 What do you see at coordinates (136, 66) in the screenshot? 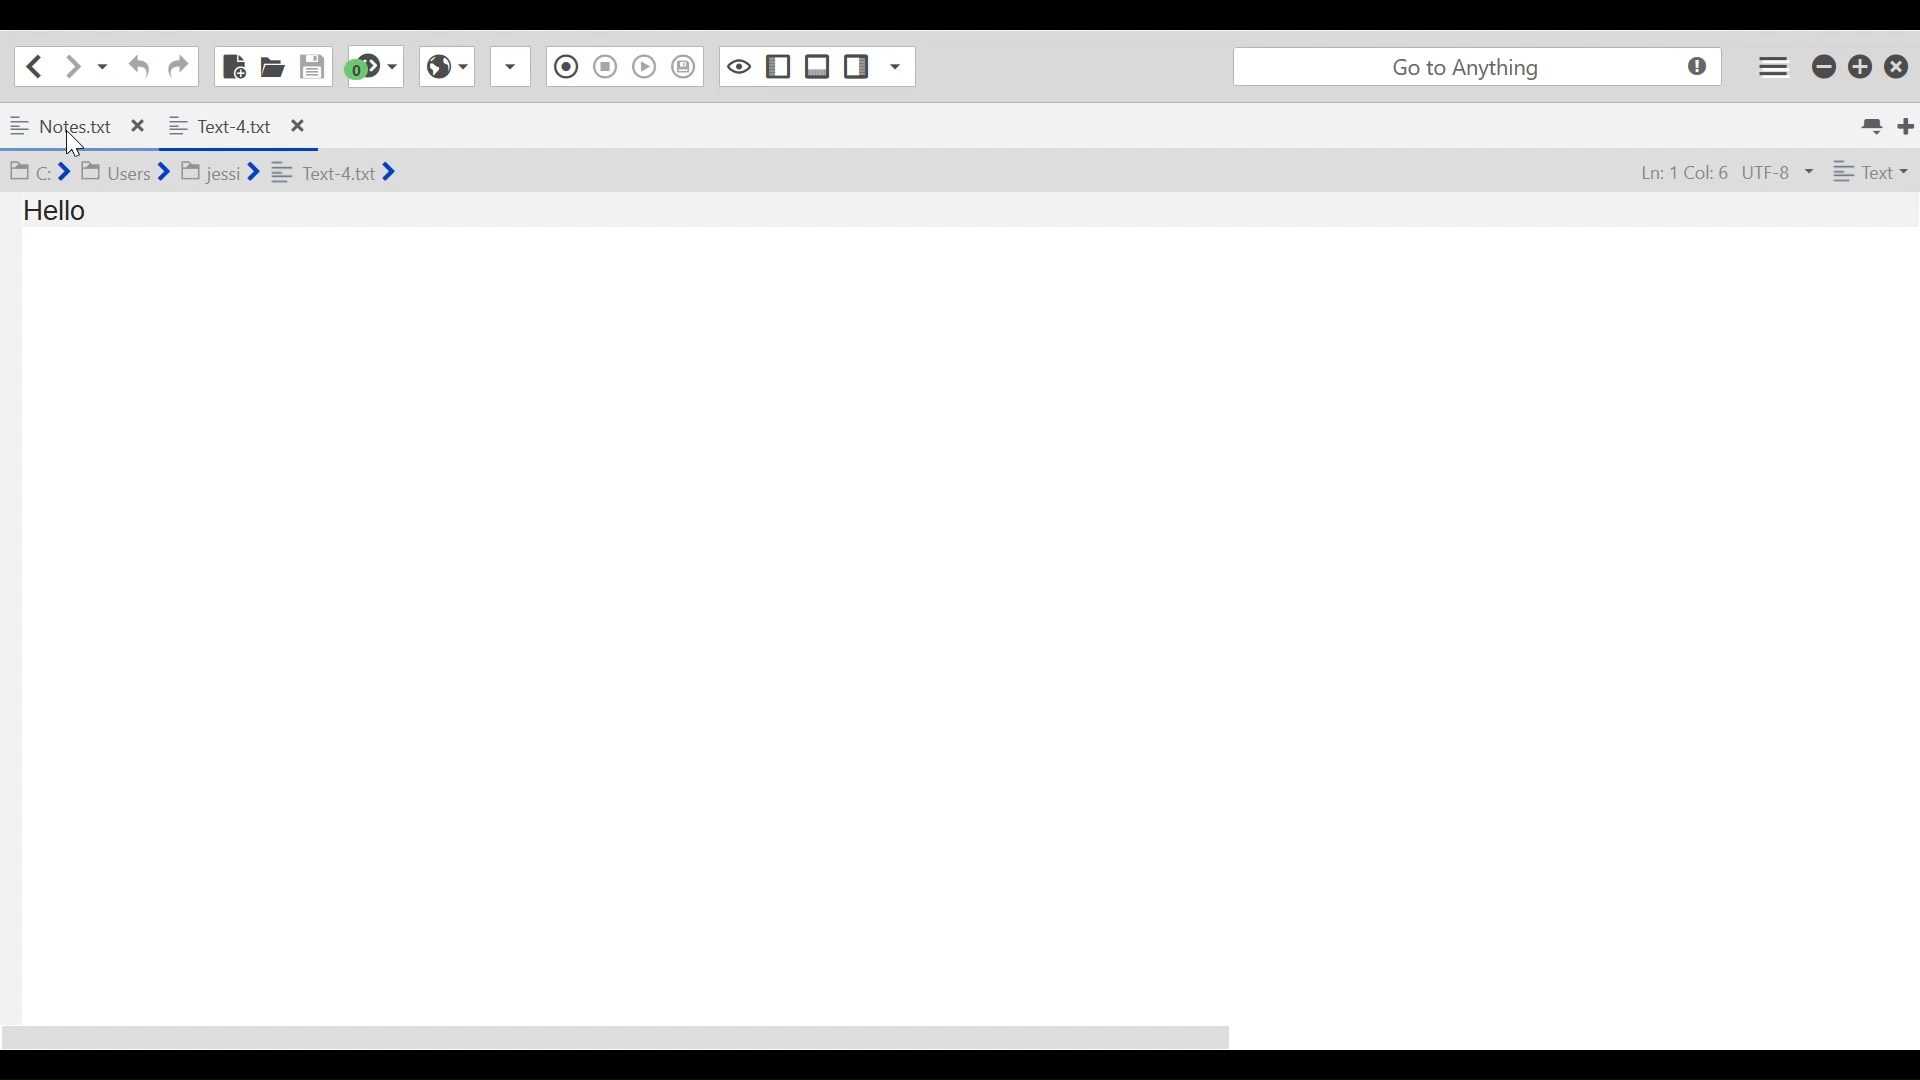
I see `Undo Last Action` at bounding box center [136, 66].